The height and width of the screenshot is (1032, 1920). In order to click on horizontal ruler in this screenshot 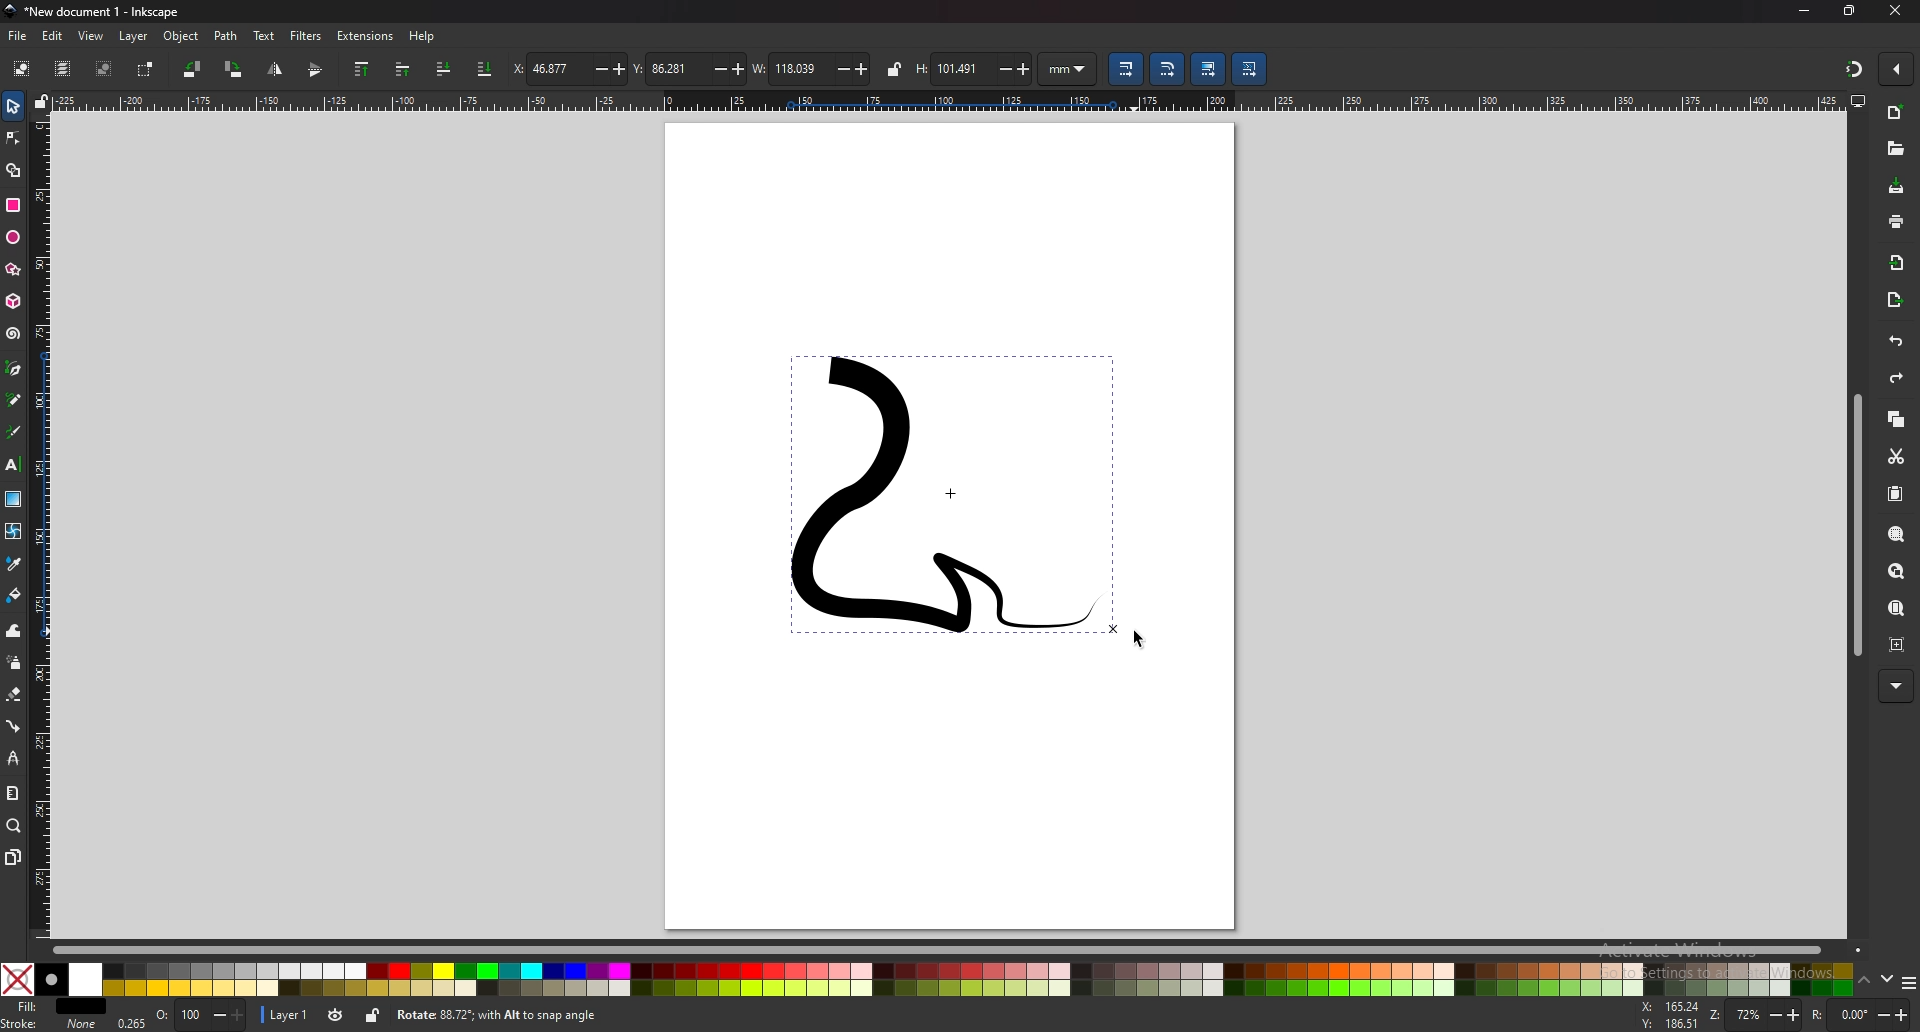, I will do `click(952, 101)`.